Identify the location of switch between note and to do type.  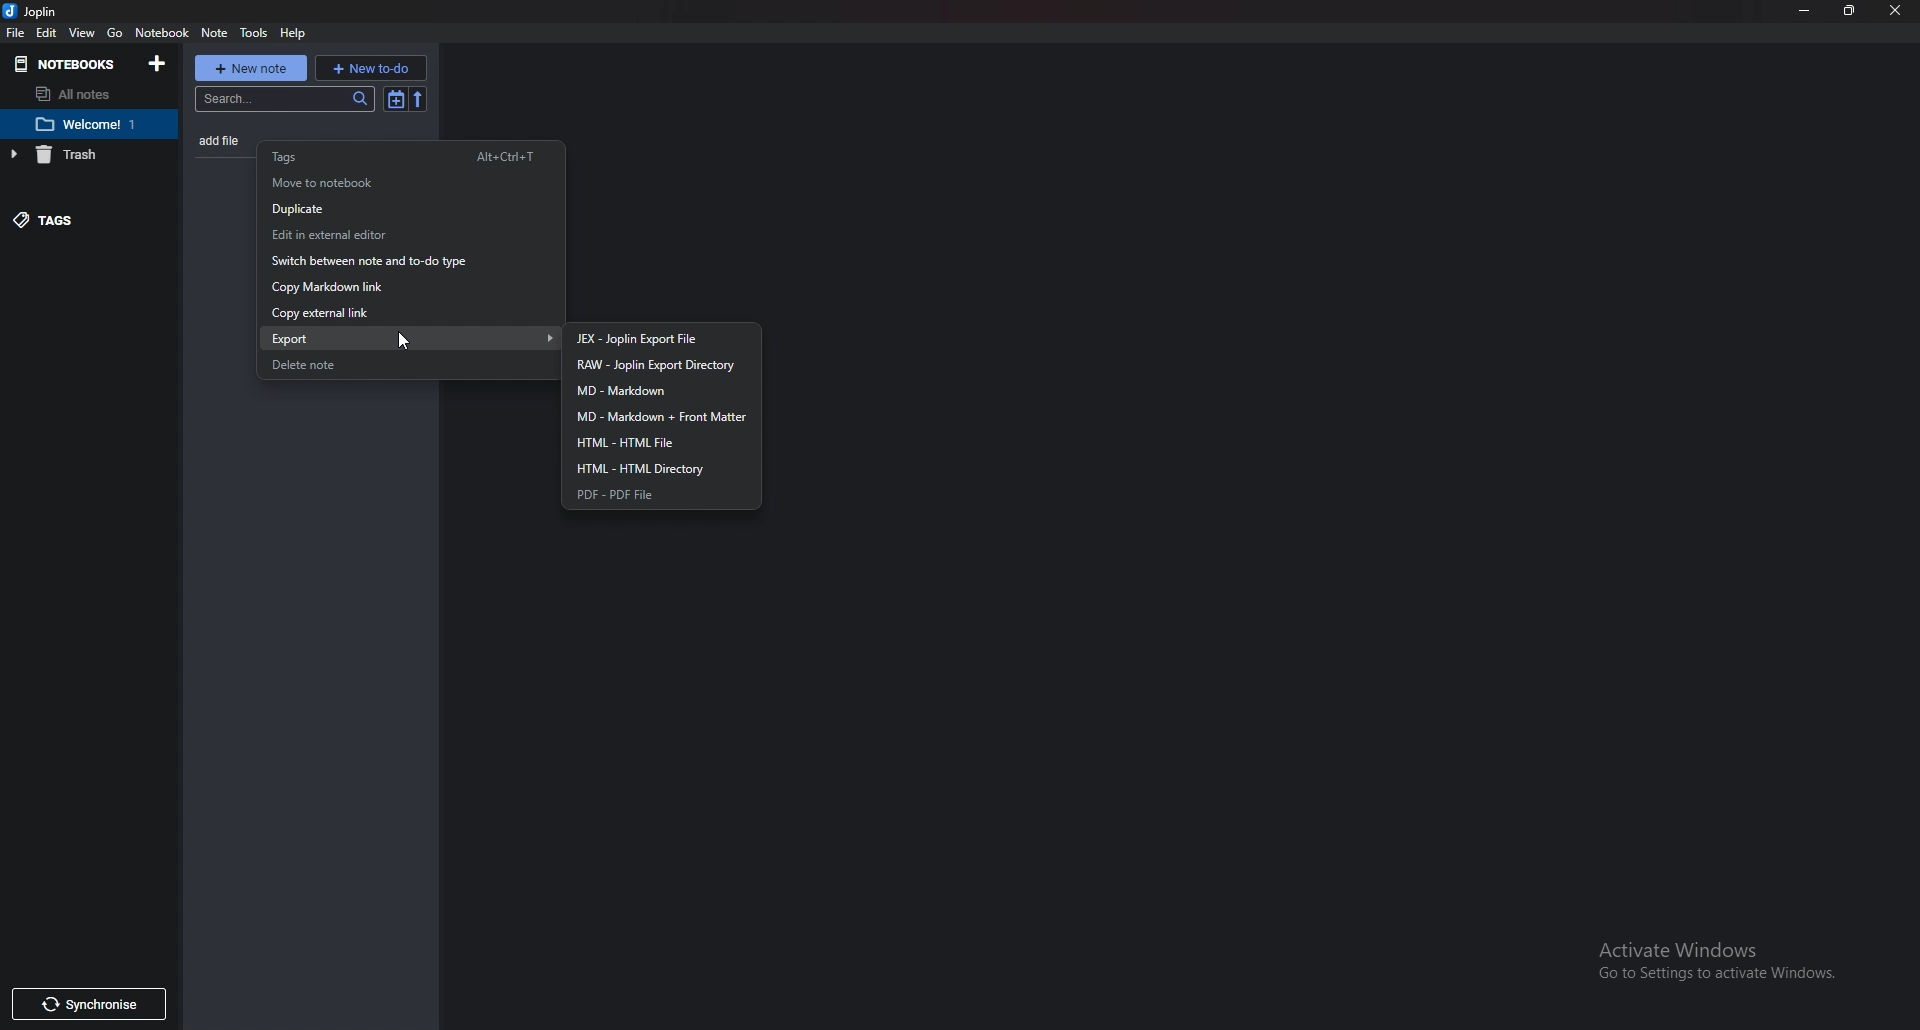
(397, 264).